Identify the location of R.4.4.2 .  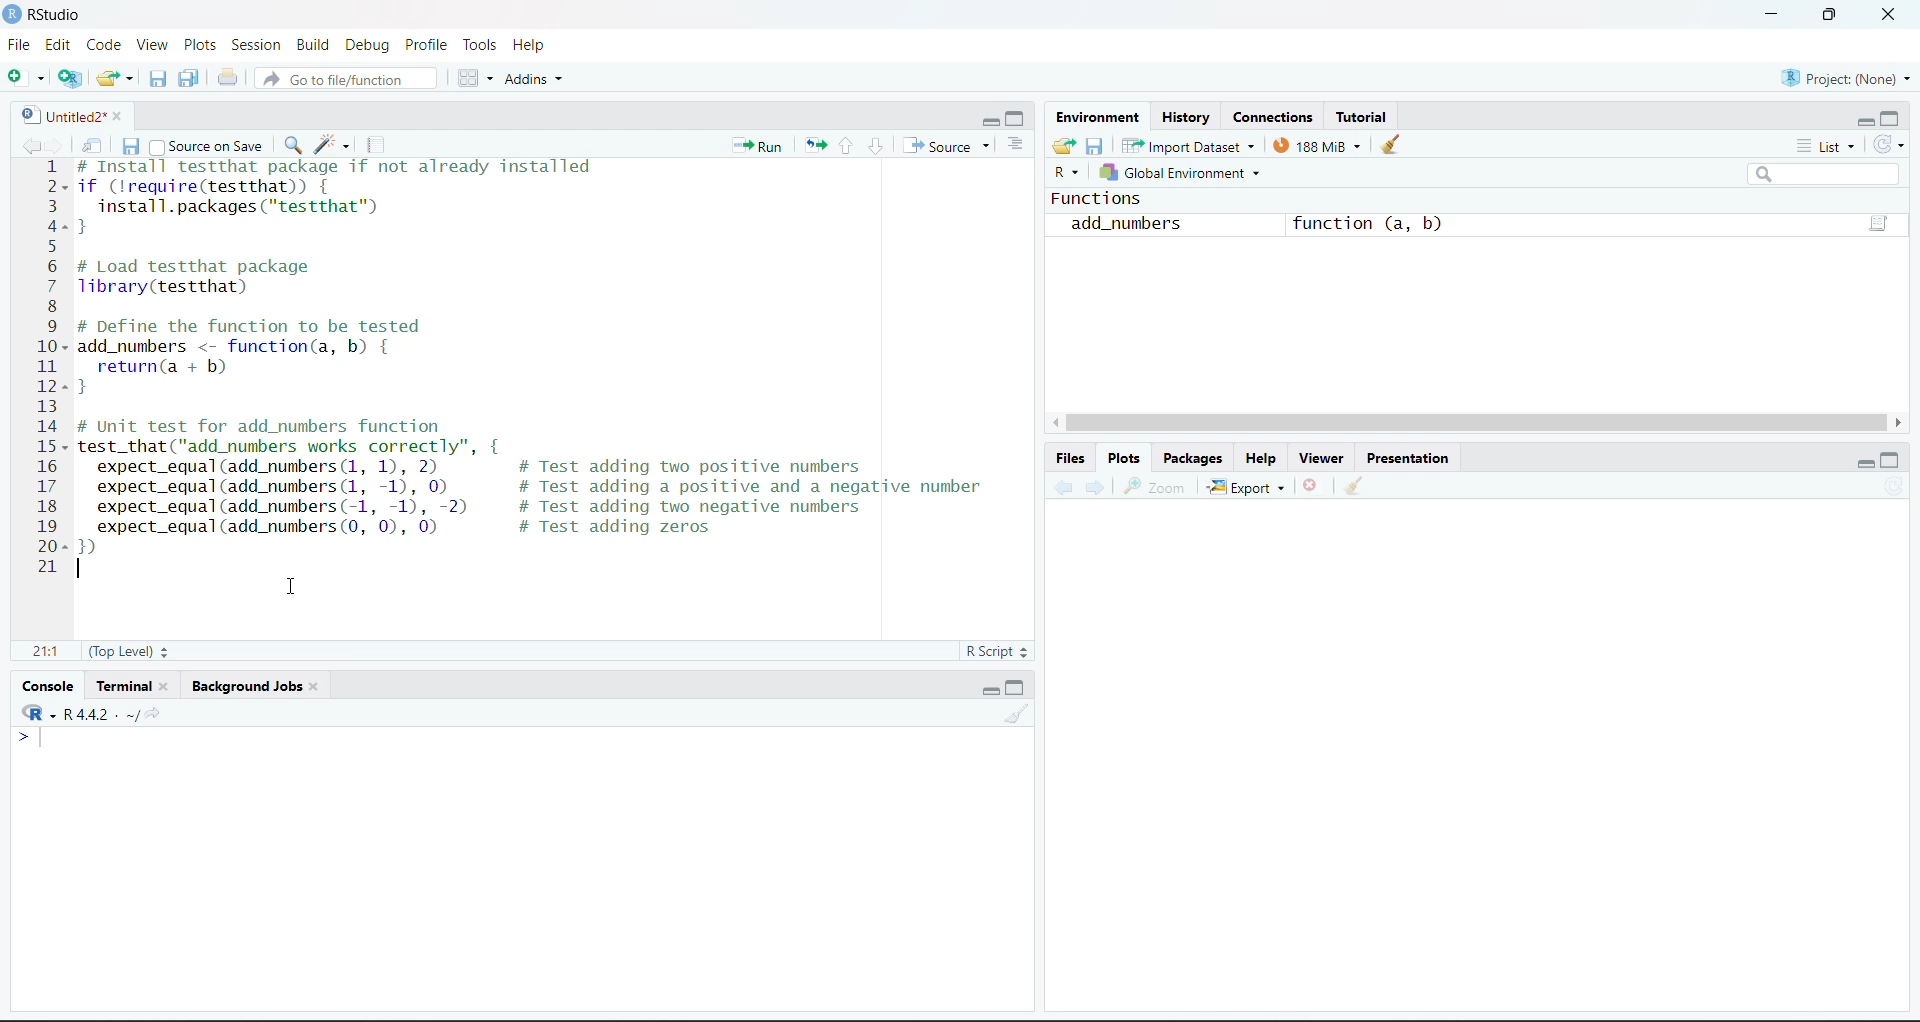
(71, 712).